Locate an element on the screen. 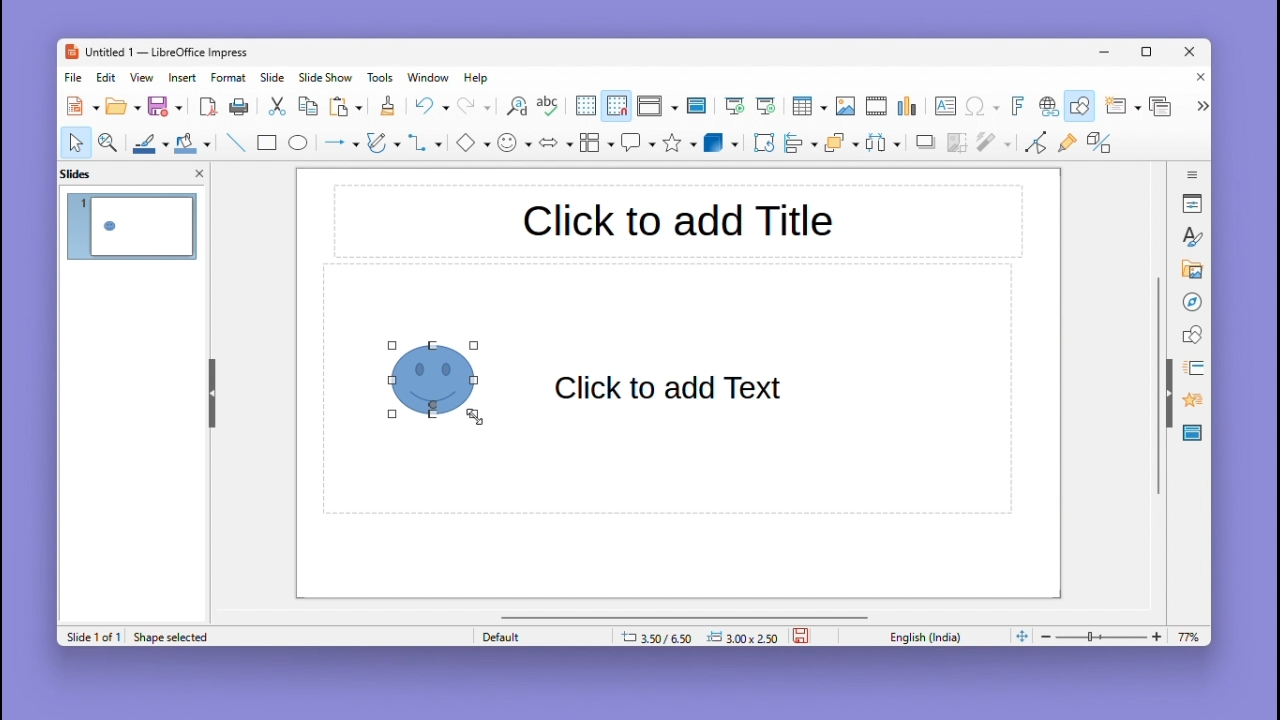 Image resolution: width=1280 pixels, height=720 pixels. Table is located at coordinates (809, 107).